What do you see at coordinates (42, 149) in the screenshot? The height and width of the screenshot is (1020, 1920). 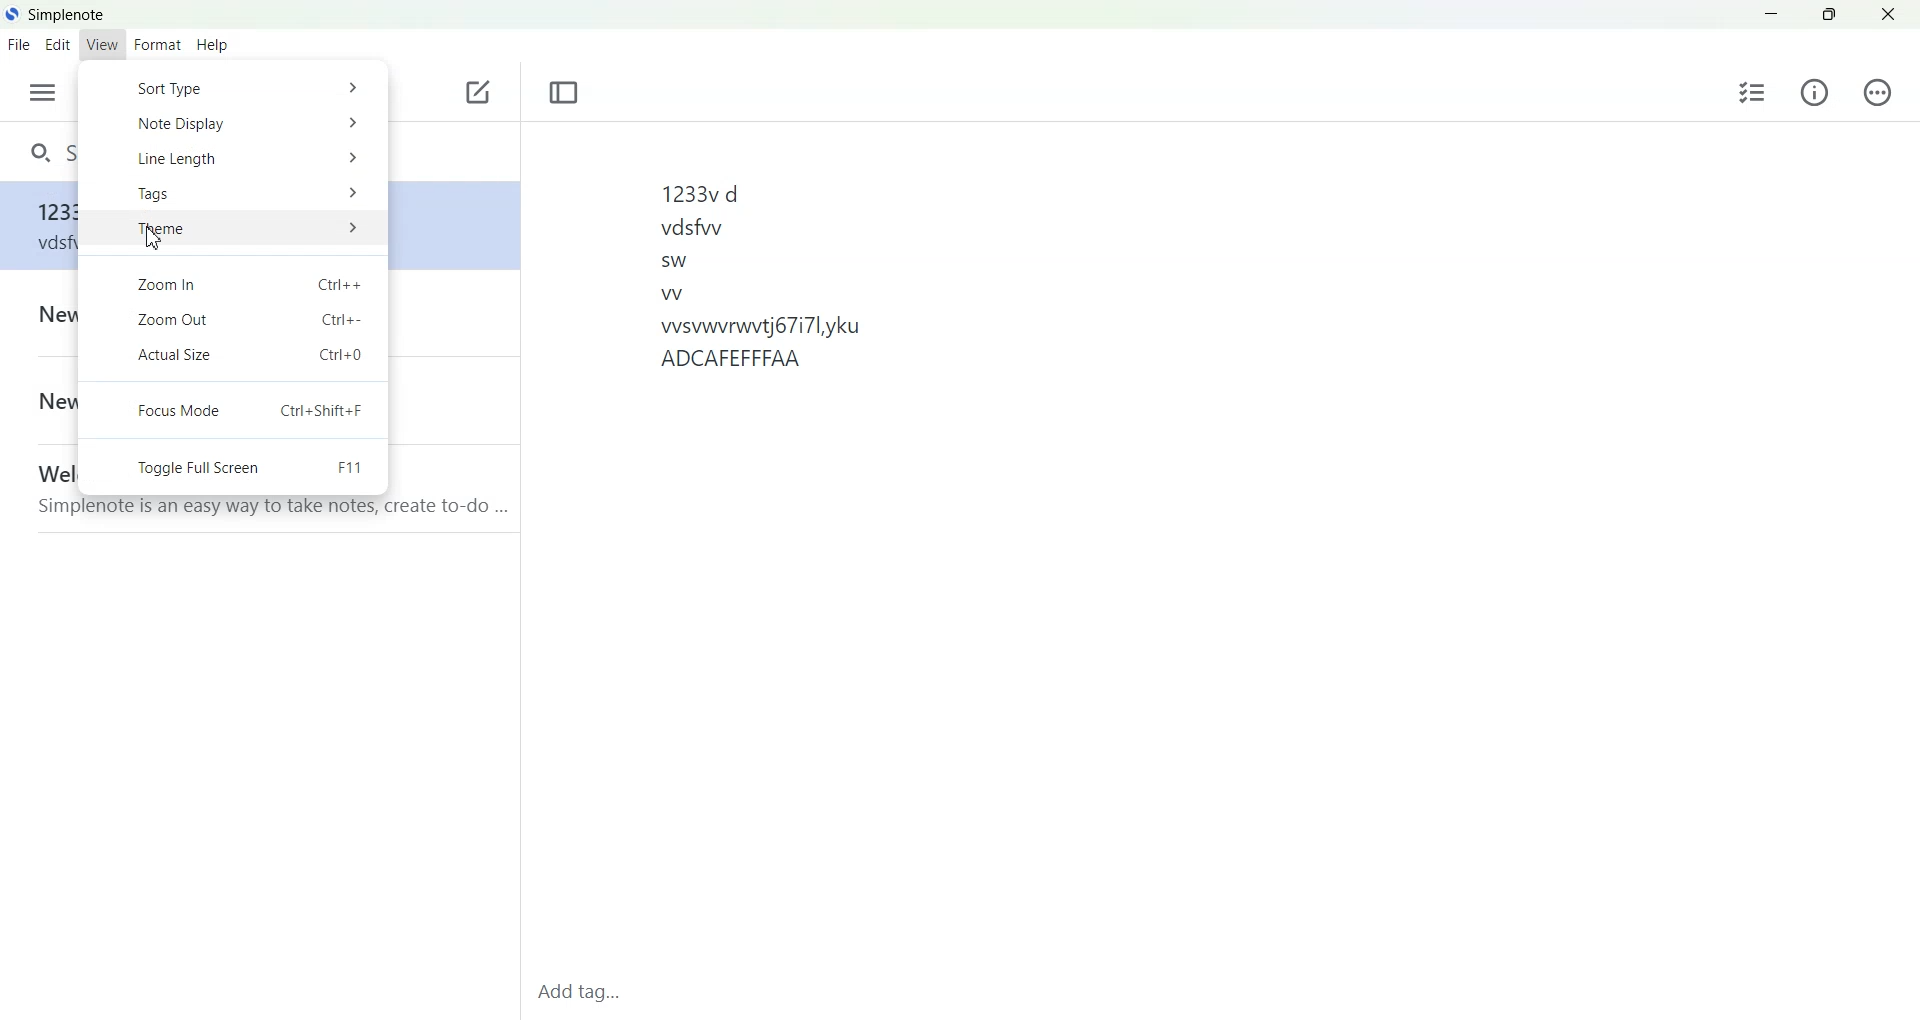 I see `Search notes and tags` at bounding box center [42, 149].